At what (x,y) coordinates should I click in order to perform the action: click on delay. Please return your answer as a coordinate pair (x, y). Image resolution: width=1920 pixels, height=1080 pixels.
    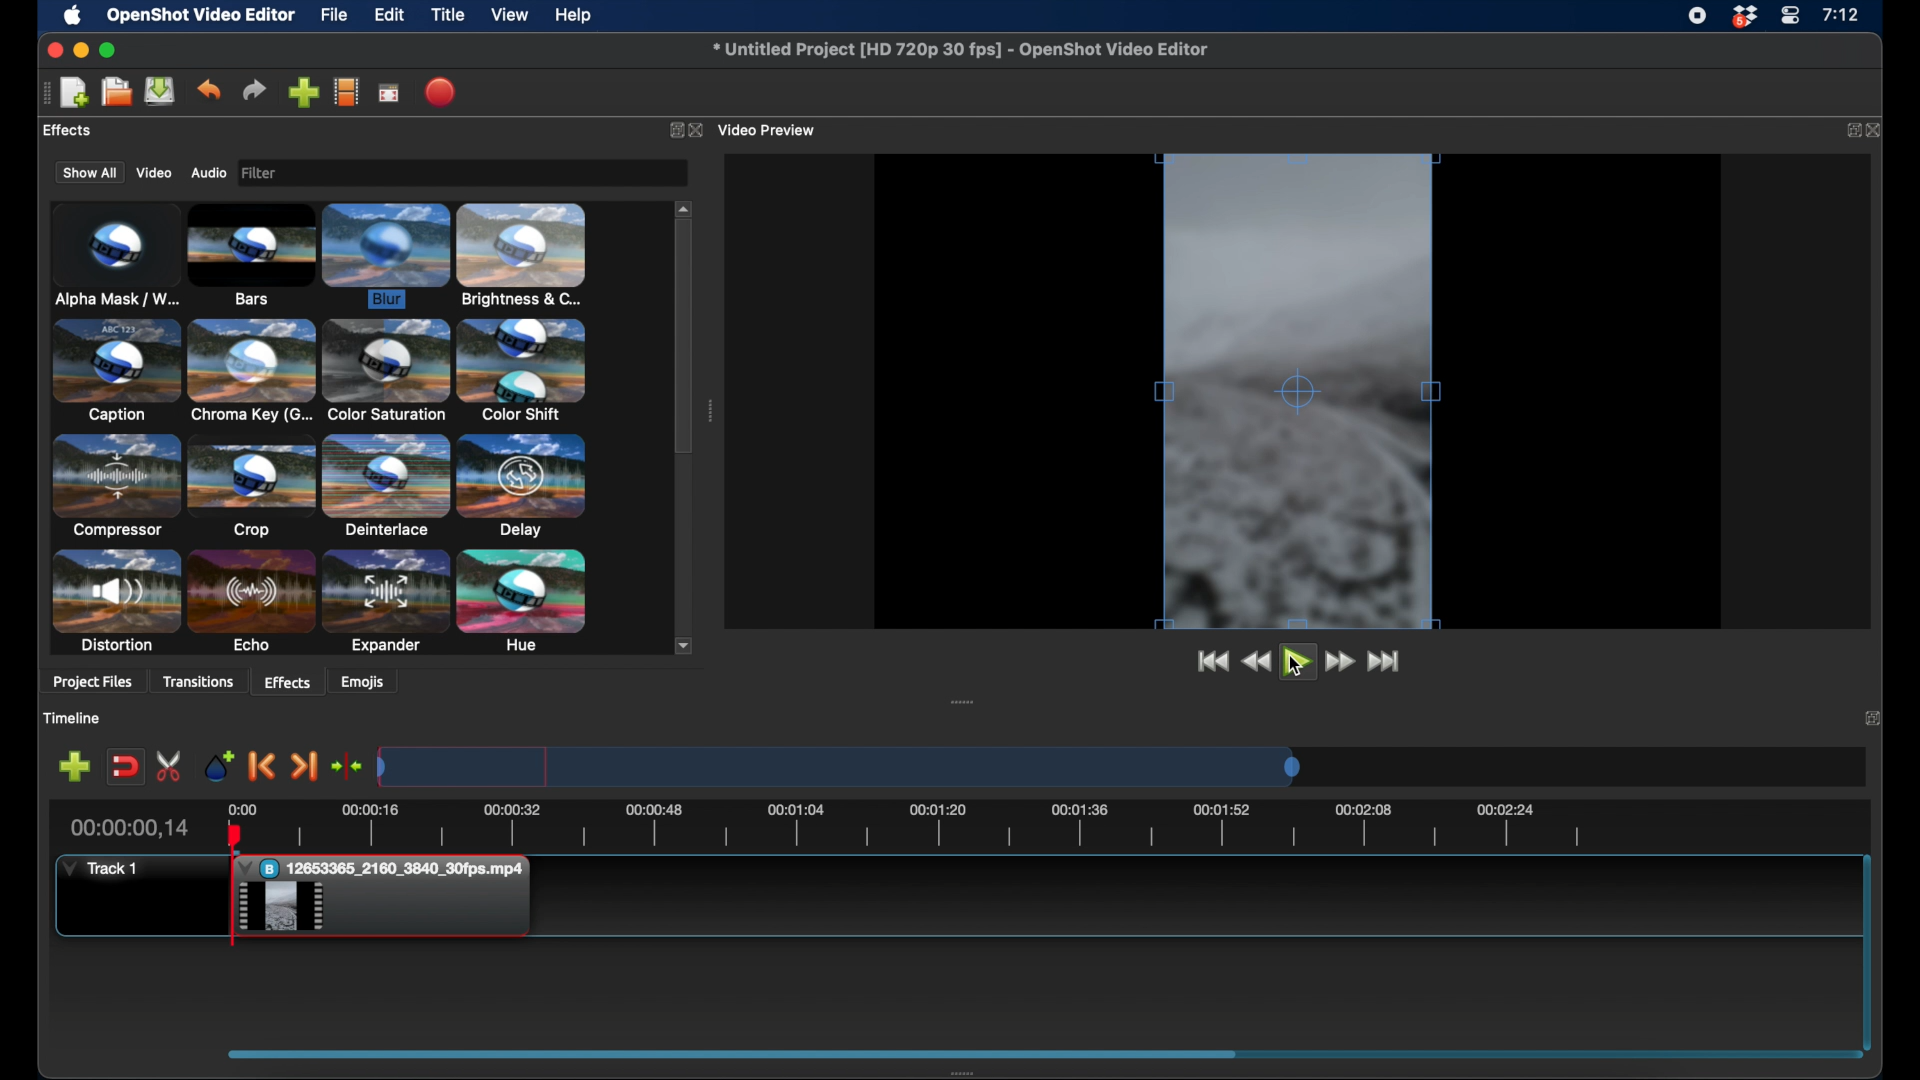
    Looking at the image, I should click on (522, 485).